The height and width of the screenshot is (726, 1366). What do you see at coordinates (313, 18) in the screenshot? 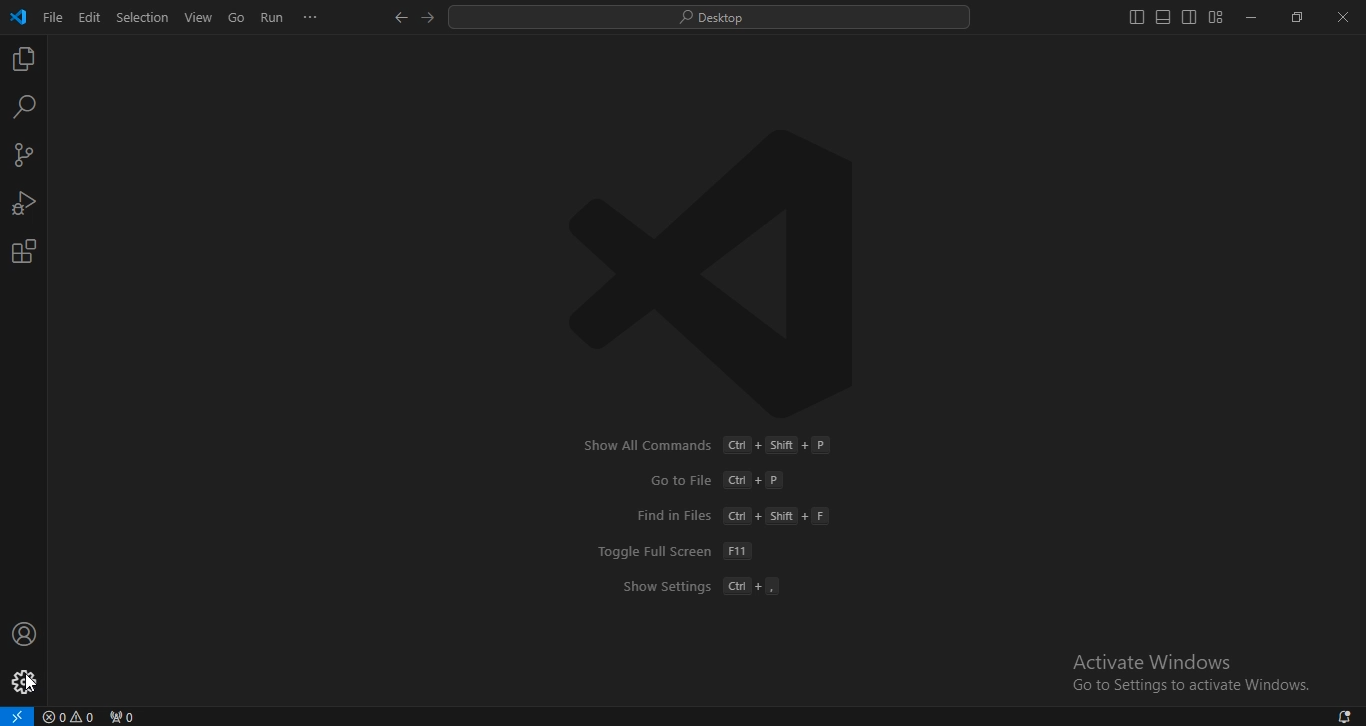
I see `...` at bounding box center [313, 18].